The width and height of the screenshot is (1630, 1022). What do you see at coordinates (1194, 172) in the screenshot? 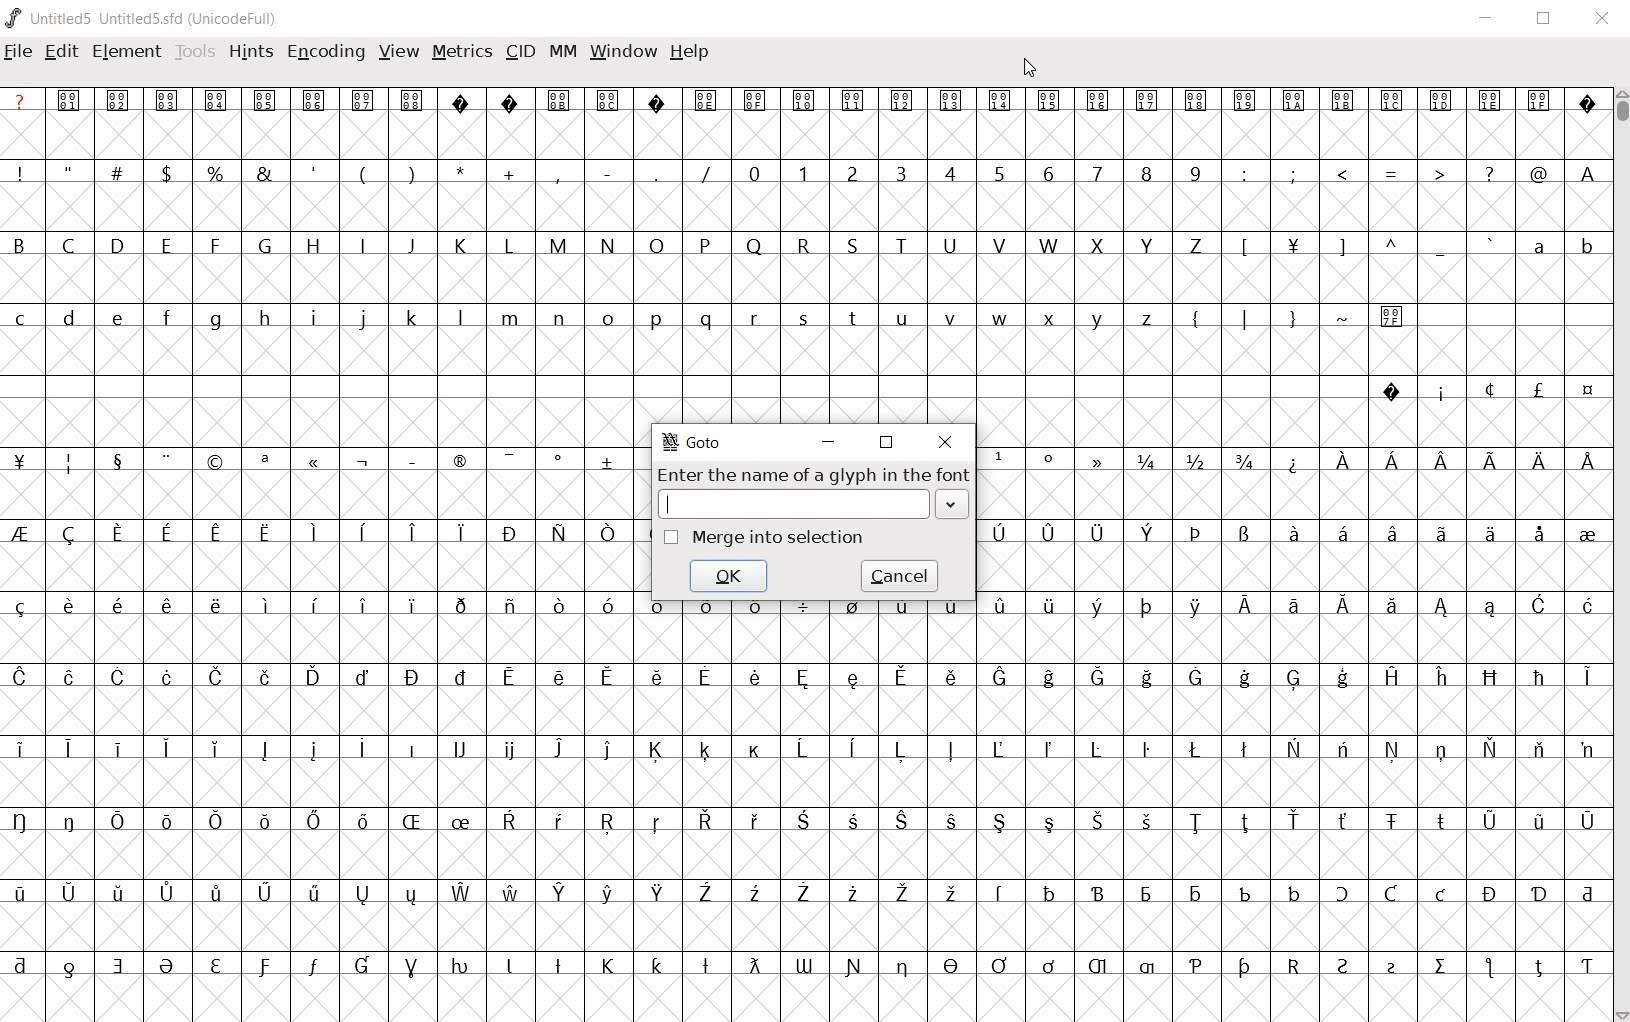
I see `9` at bounding box center [1194, 172].